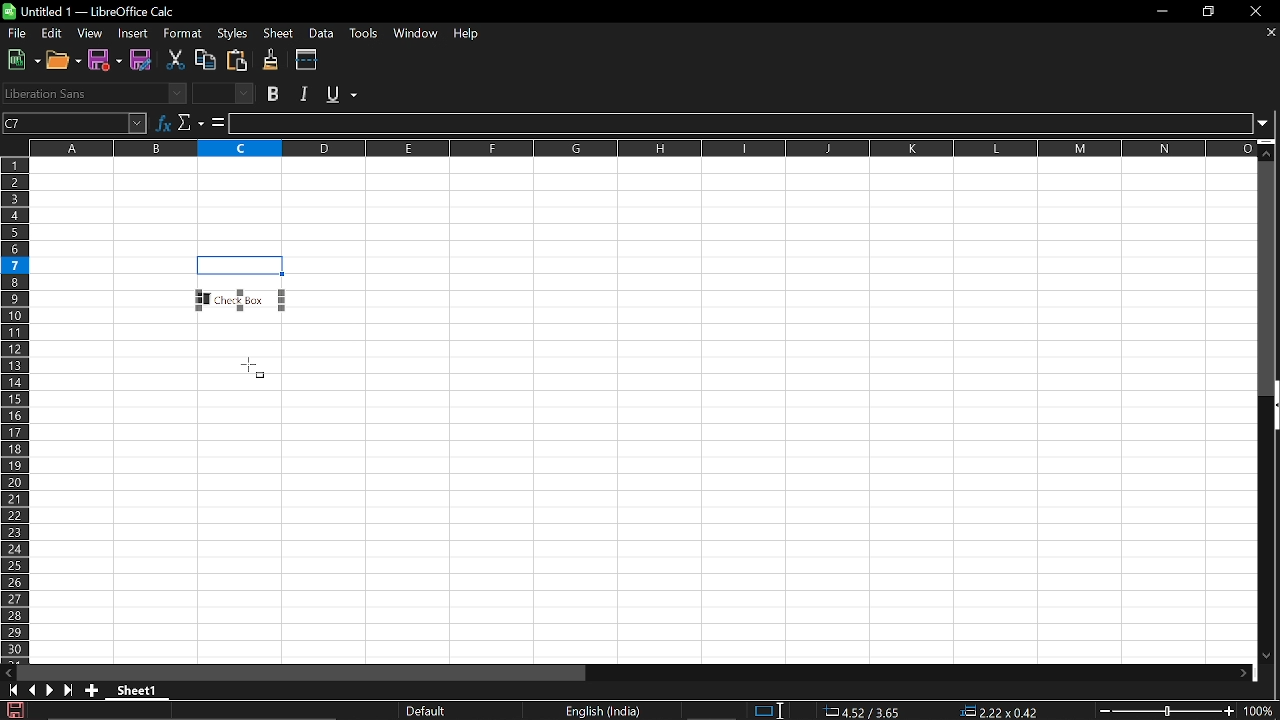 The image size is (1280, 720). I want to click on Fillable cells, so click(113, 281).